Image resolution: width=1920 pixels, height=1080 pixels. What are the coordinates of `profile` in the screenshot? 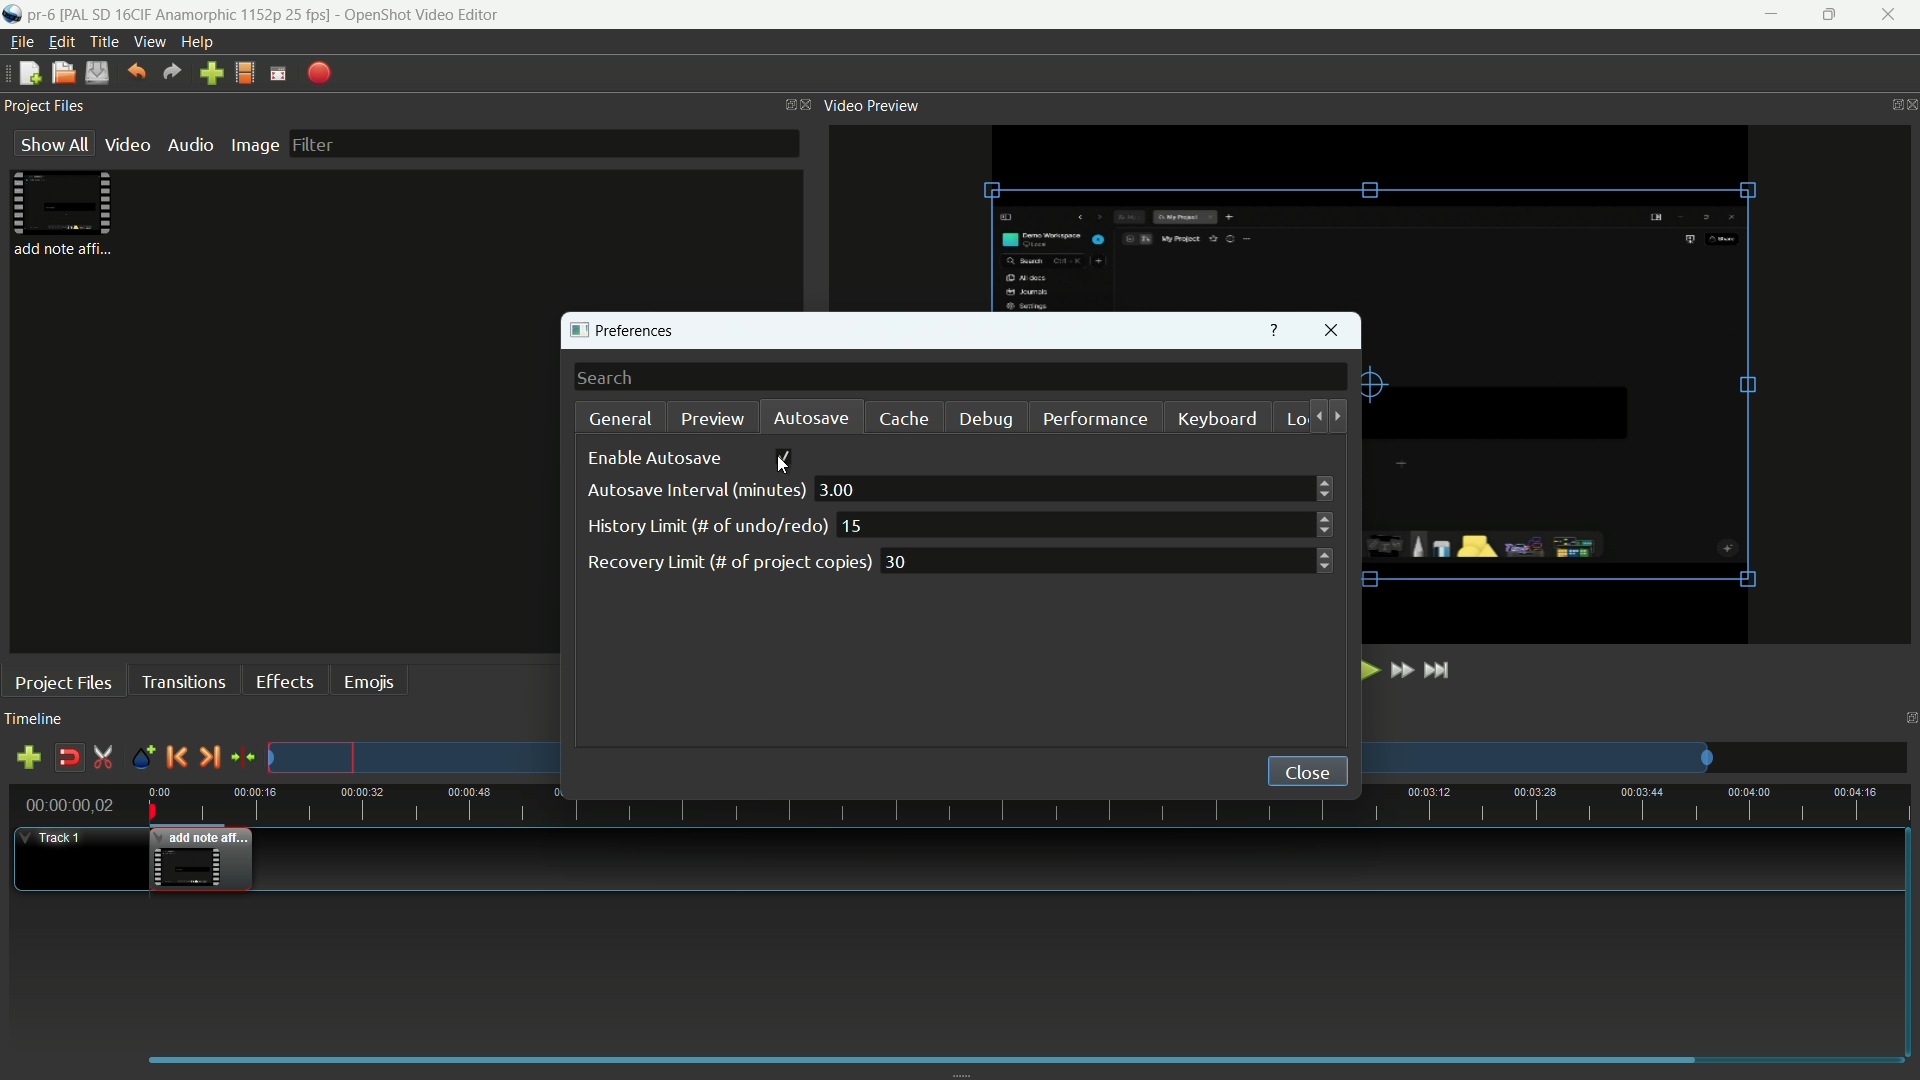 It's located at (197, 15).